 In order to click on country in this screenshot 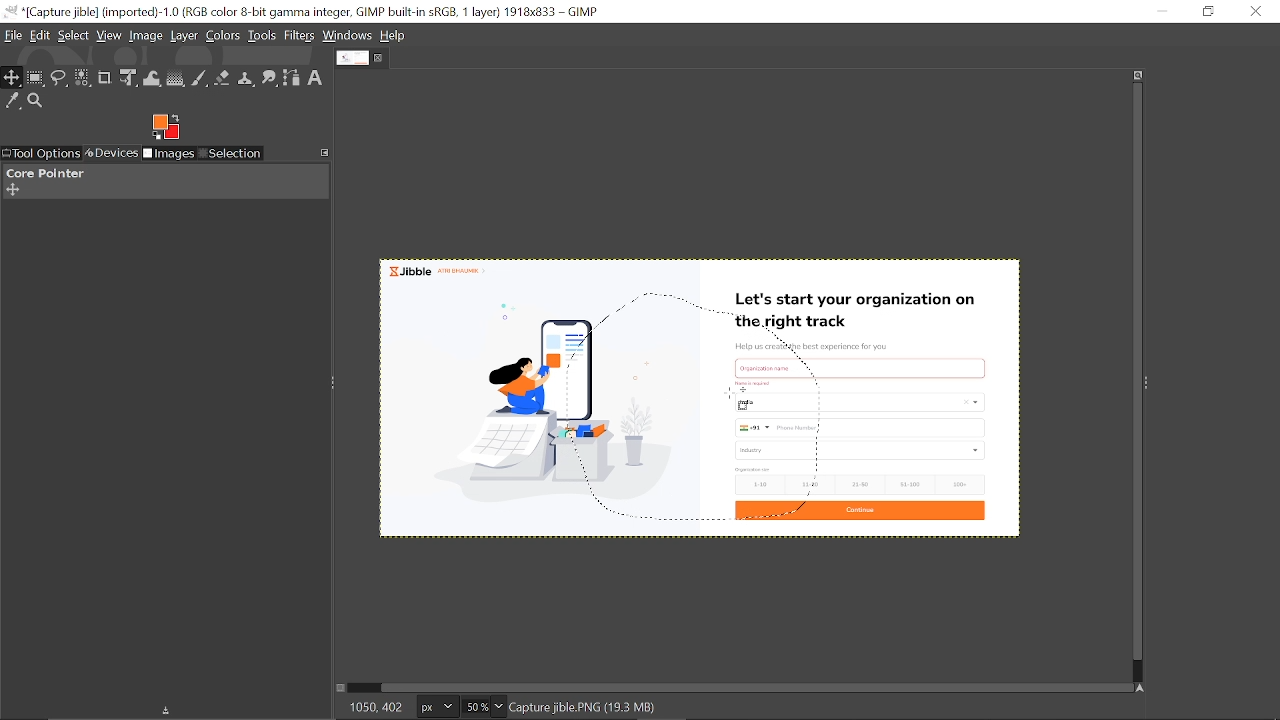, I will do `click(864, 402)`.